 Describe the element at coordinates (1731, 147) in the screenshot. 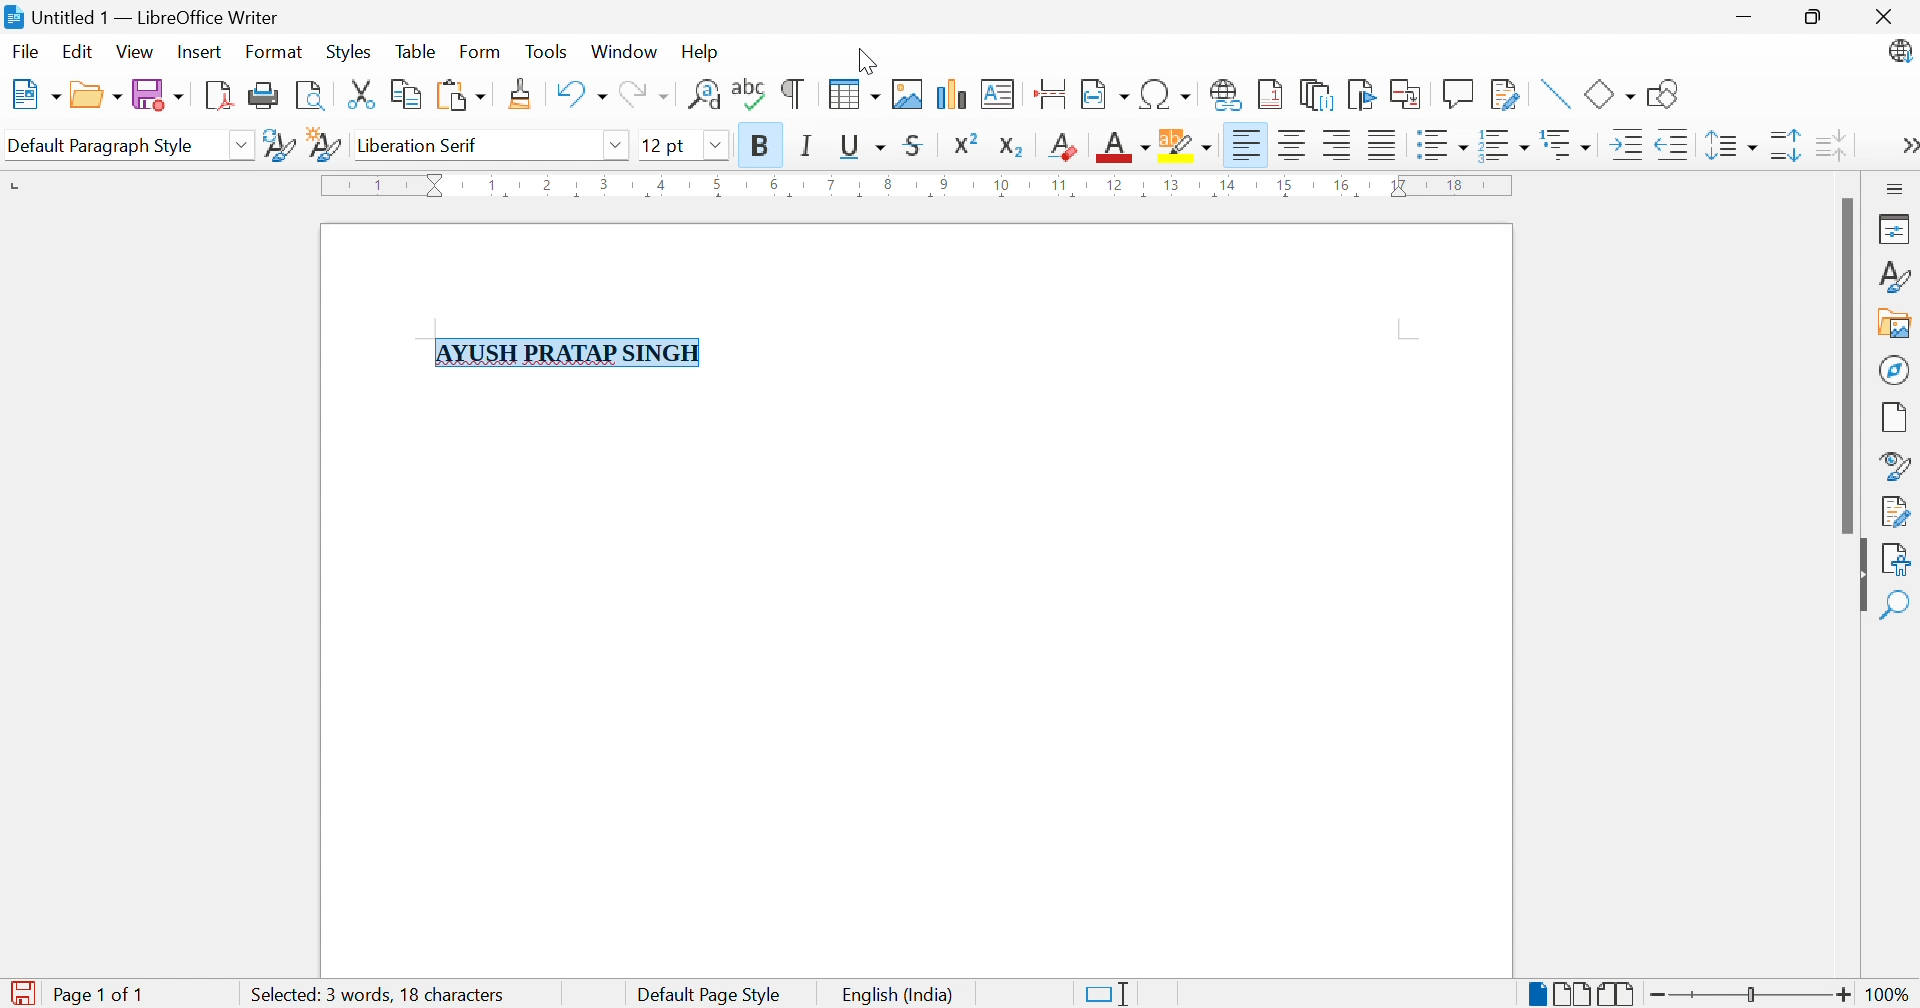

I see `Set Line Spacing` at that location.